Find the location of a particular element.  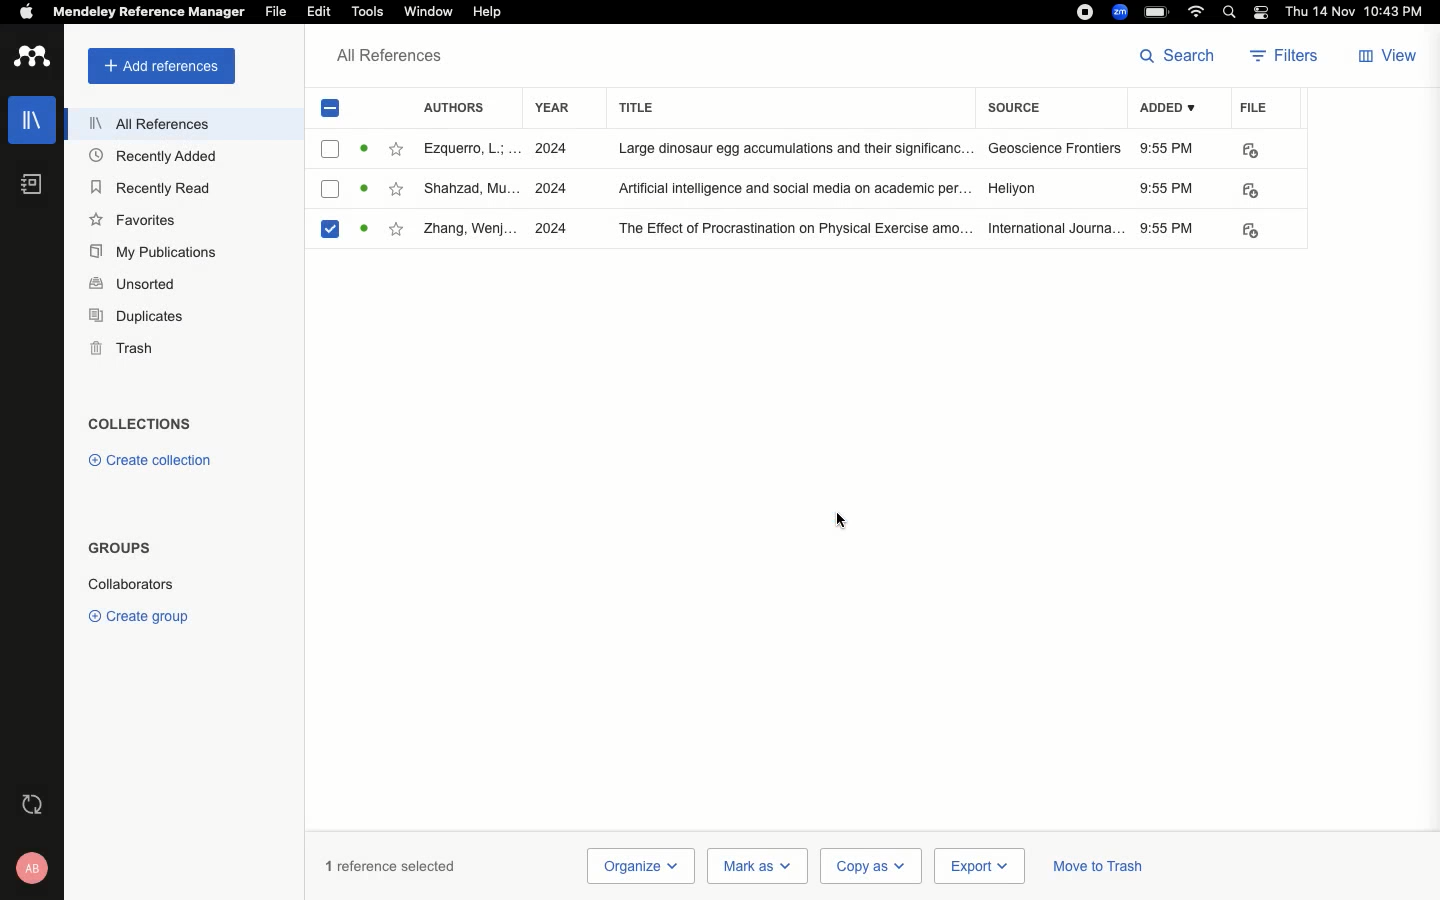

Notebook is located at coordinates (30, 184).